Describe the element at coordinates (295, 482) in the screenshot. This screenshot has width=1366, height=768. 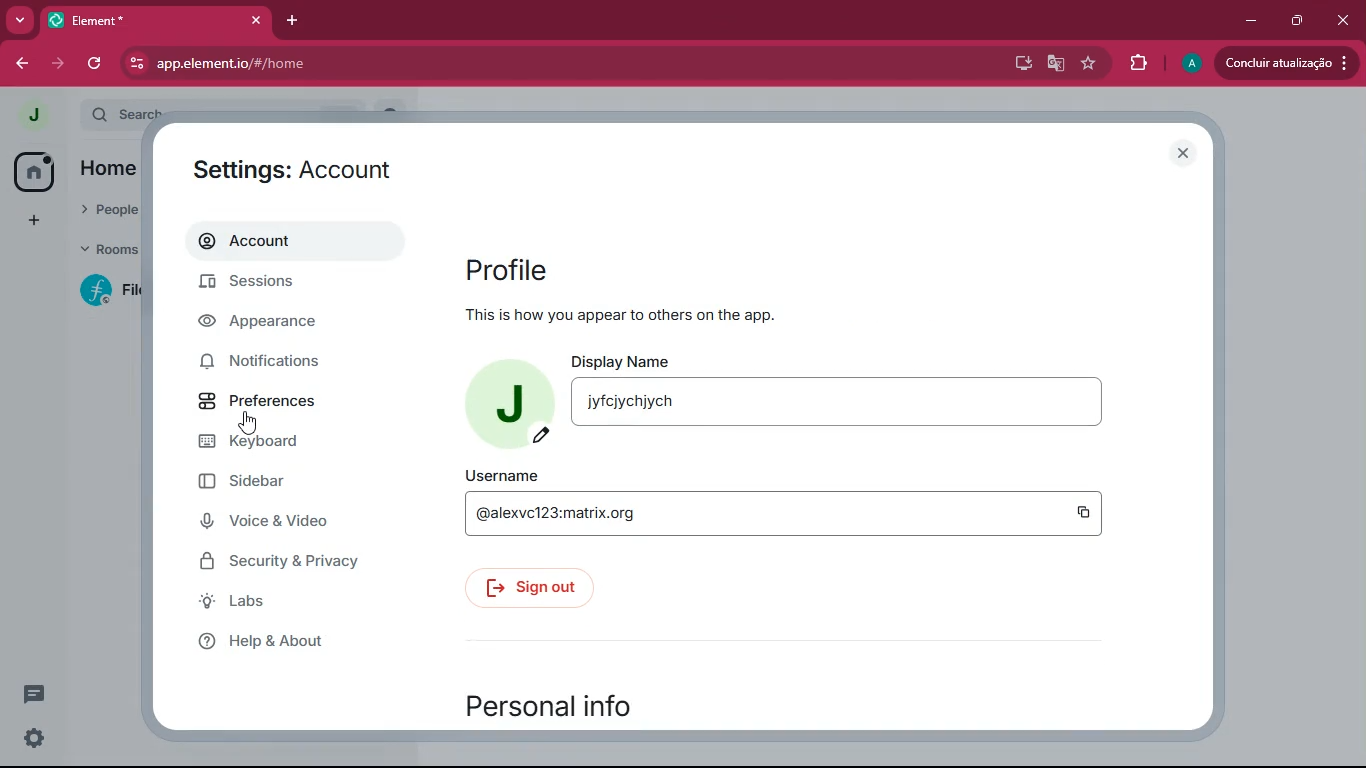
I see `sidebar` at that location.